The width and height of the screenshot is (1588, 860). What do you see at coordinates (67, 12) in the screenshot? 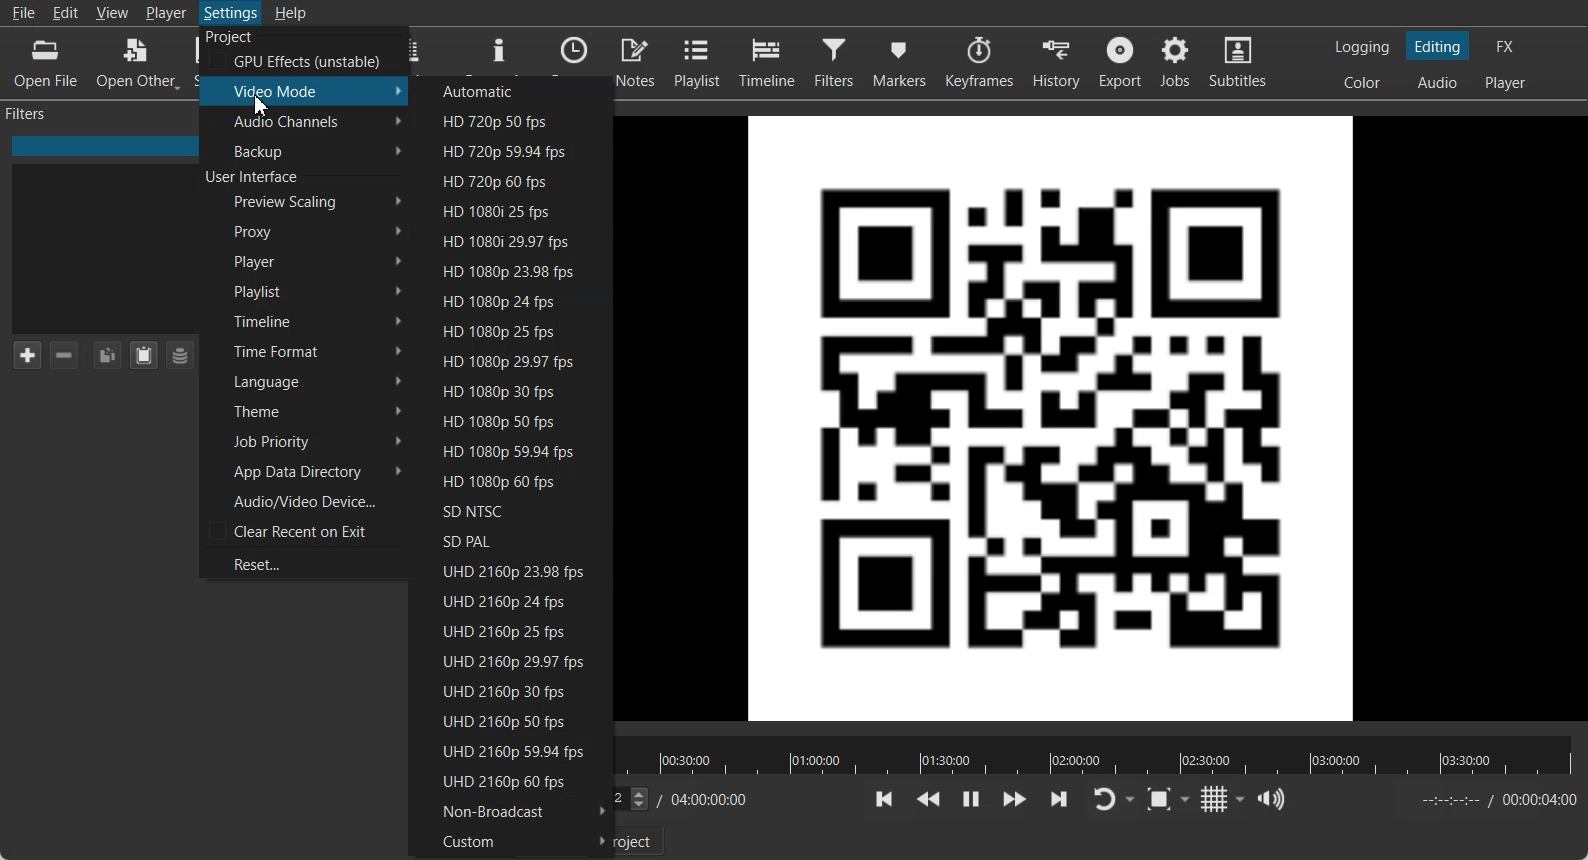
I see `Edit` at bounding box center [67, 12].